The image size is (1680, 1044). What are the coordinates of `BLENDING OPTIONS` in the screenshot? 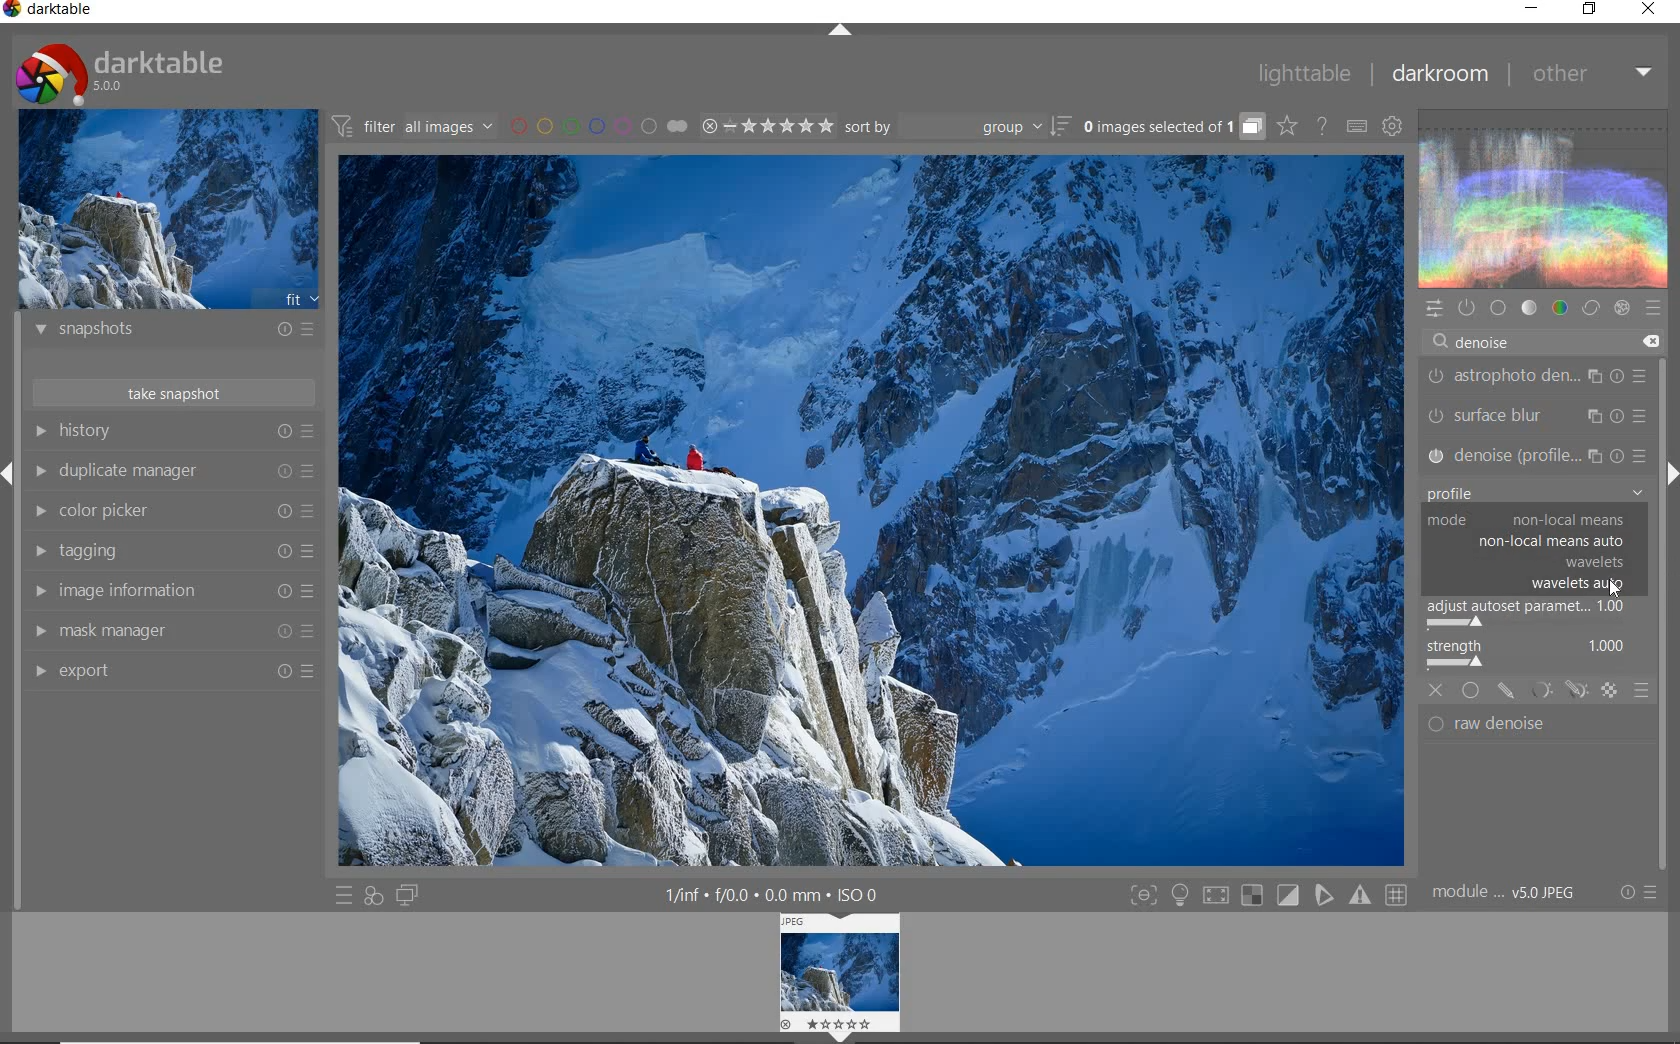 It's located at (1641, 691).